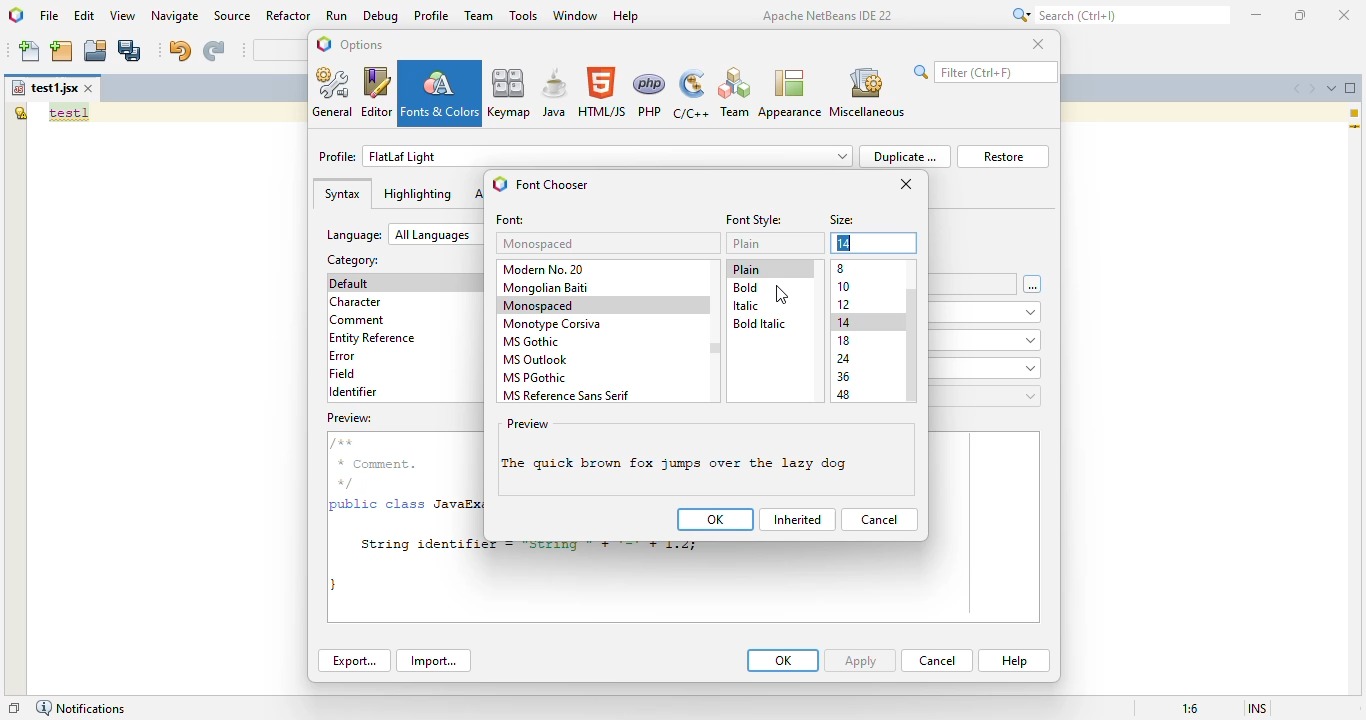  I want to click on edit, so click(85, 15).